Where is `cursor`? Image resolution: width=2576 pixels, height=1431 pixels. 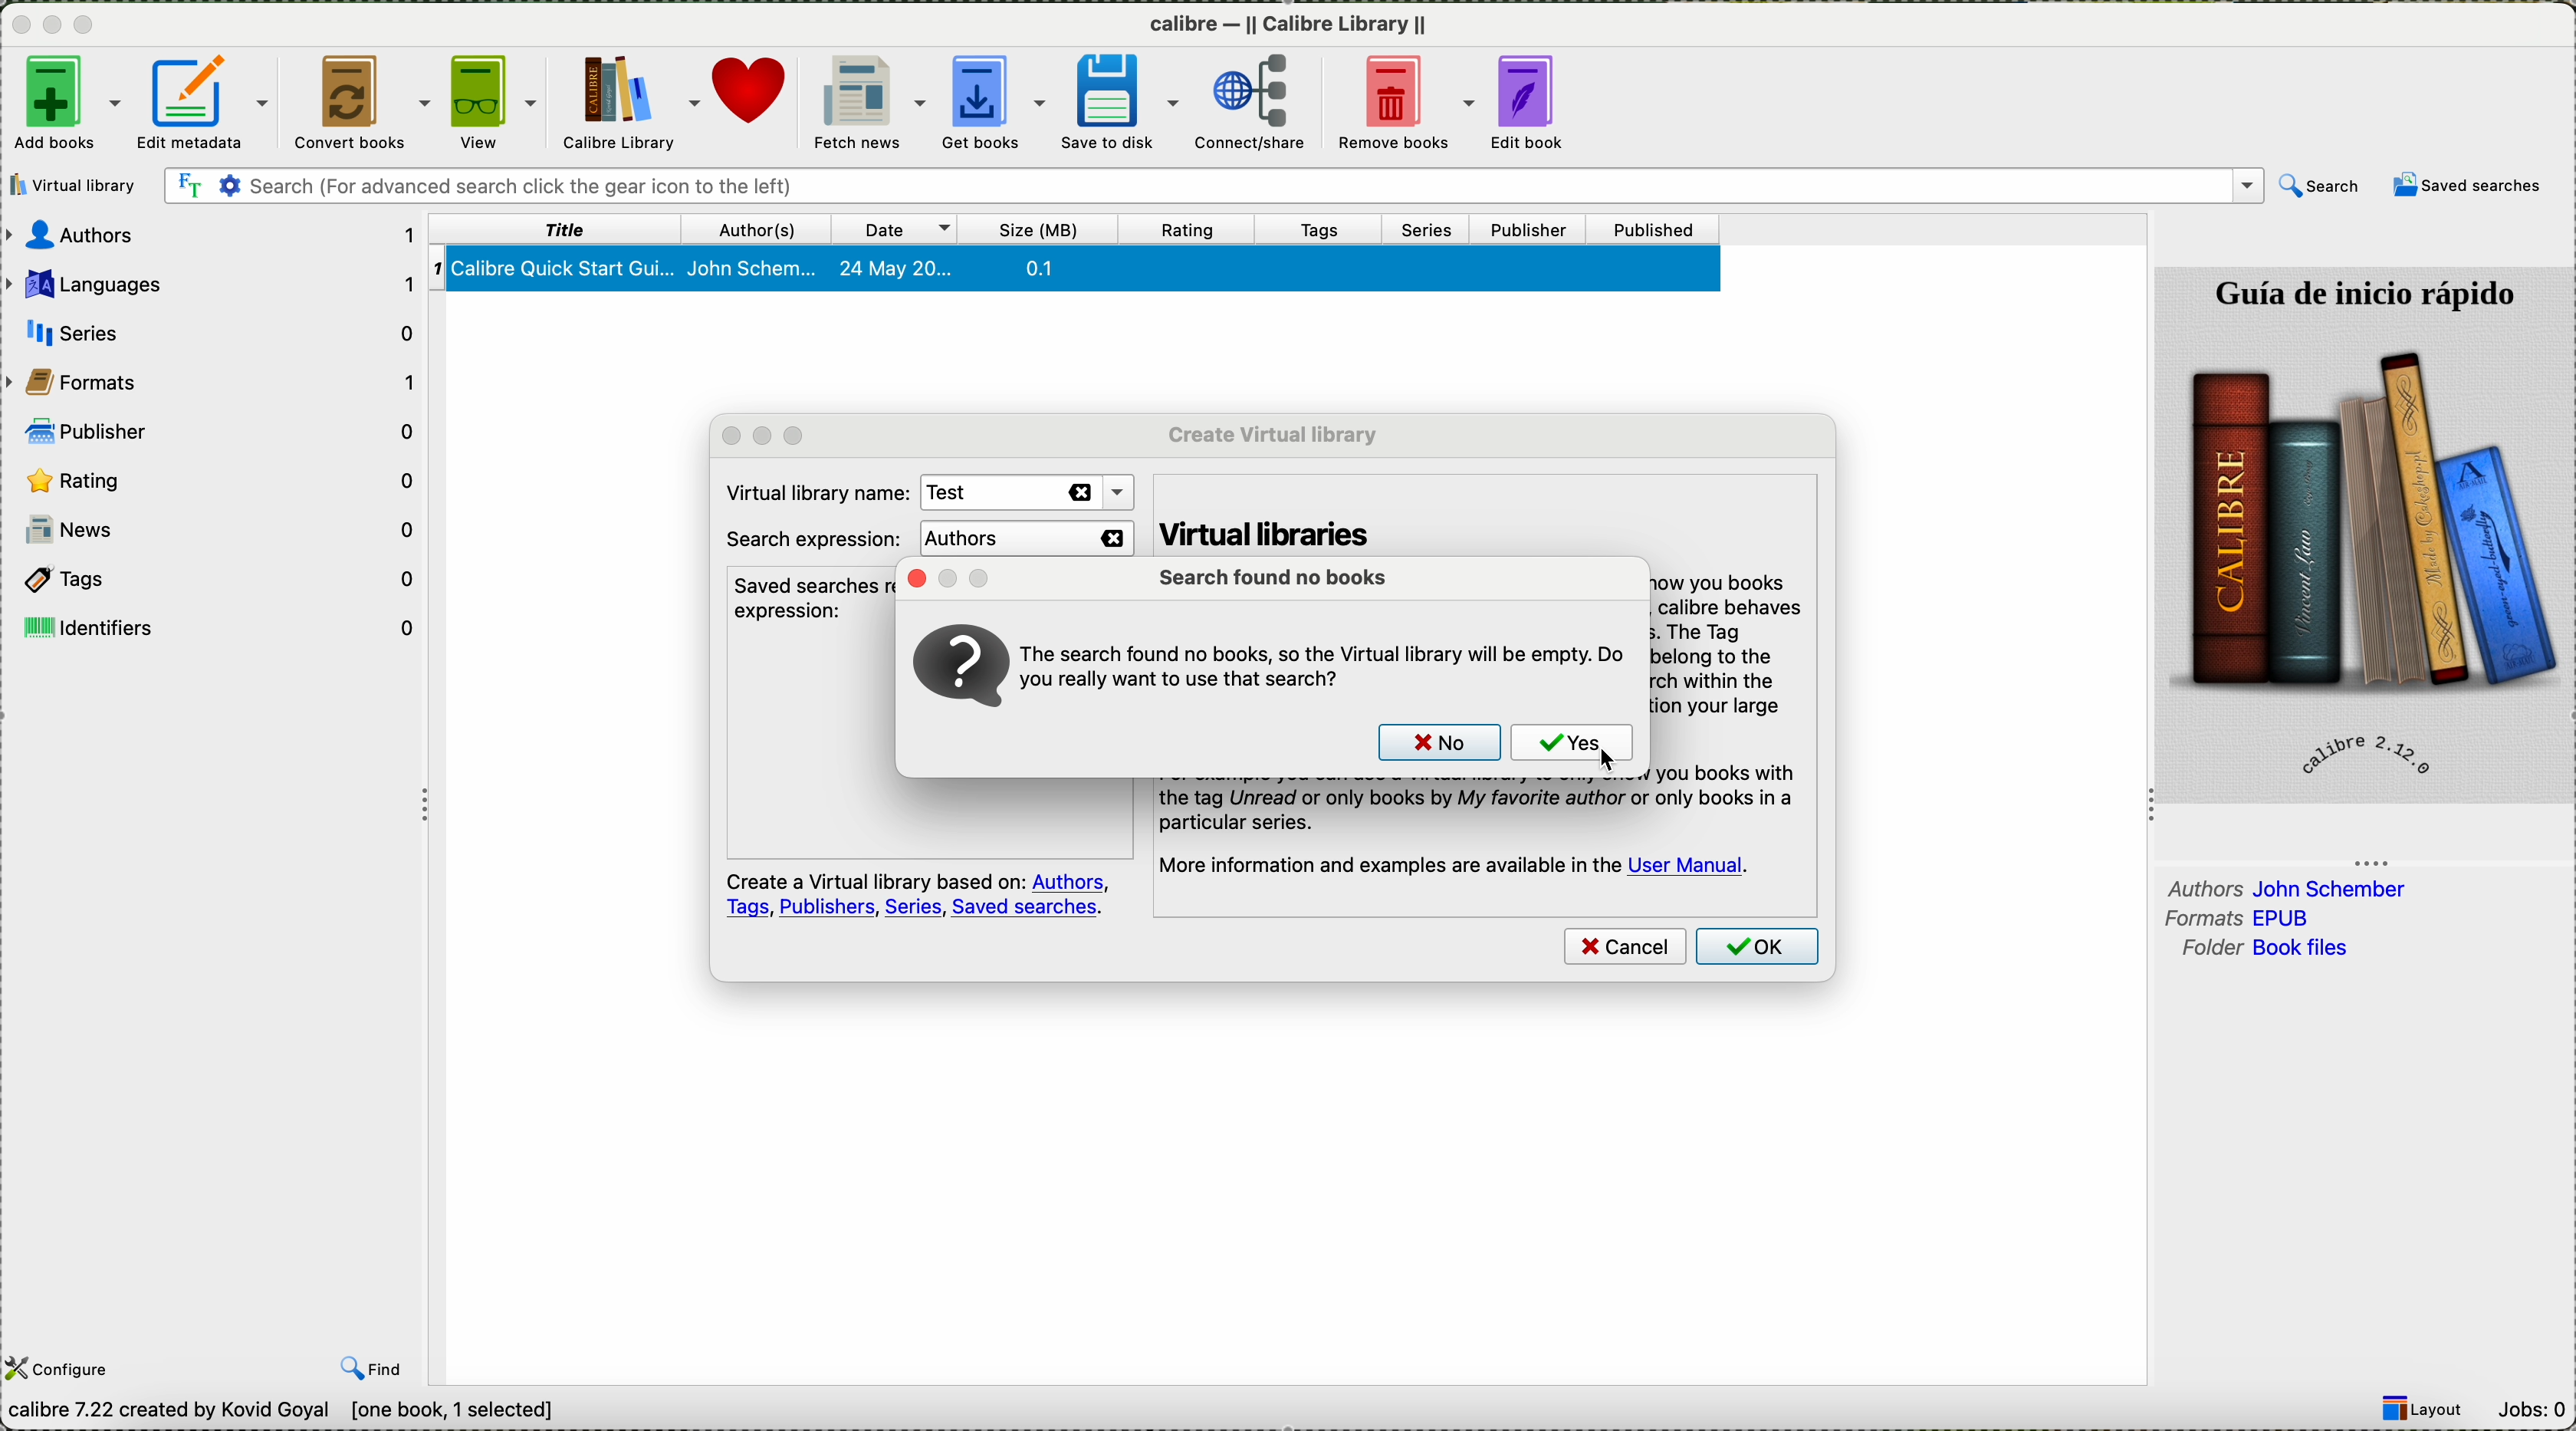 cursor is located at coordinates (1606, 744).